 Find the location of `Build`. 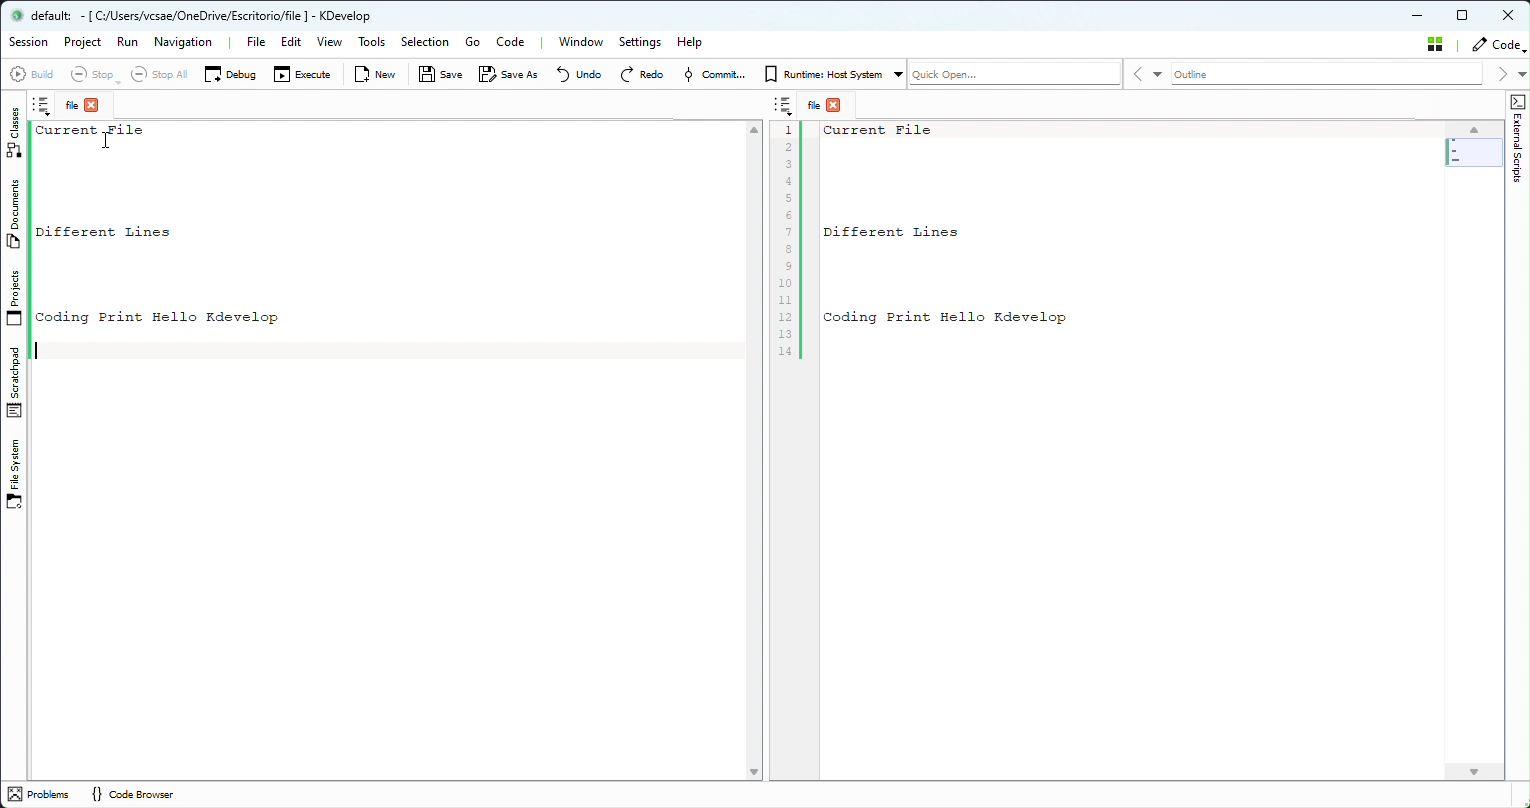

Build is located at coordinates (33, 74).